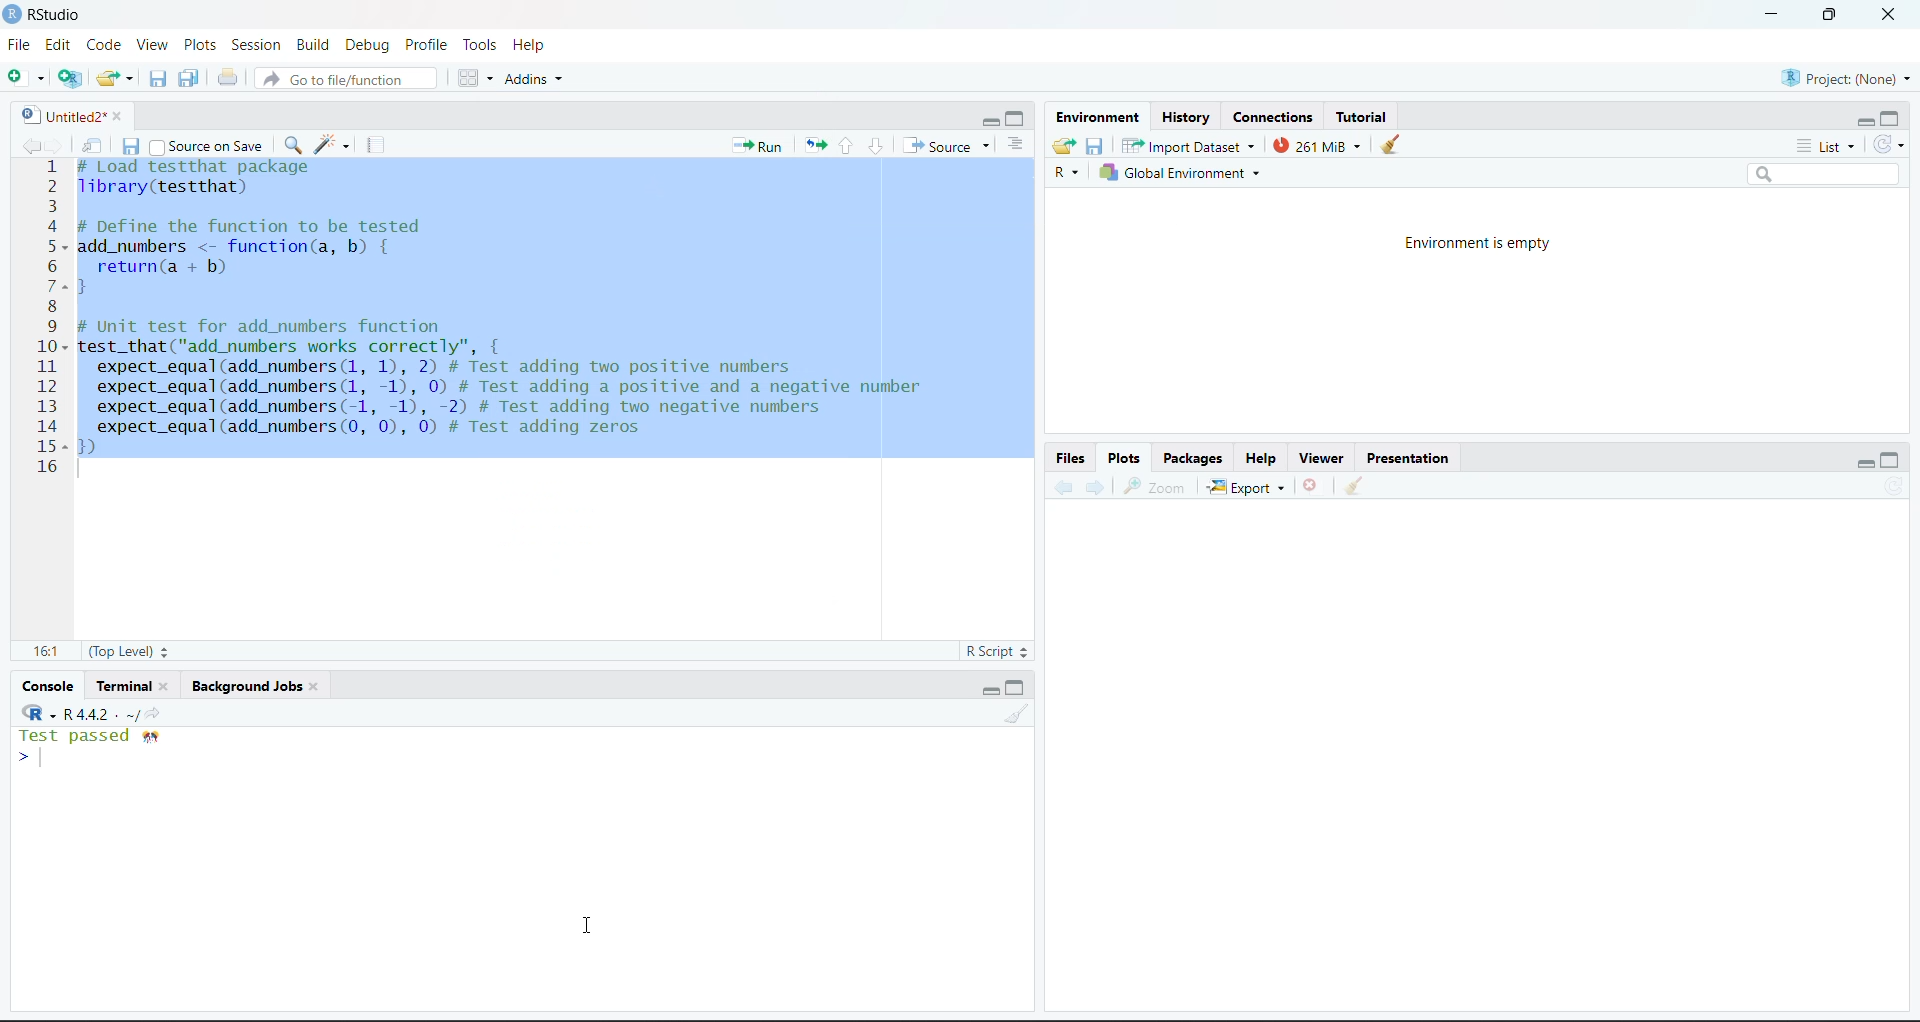 The width and height of the screenshot is (1920, 1022). What do you see at coordinates (1071, 458) in the screenshot?
I see `Files` at bounding box center [1071, 458].